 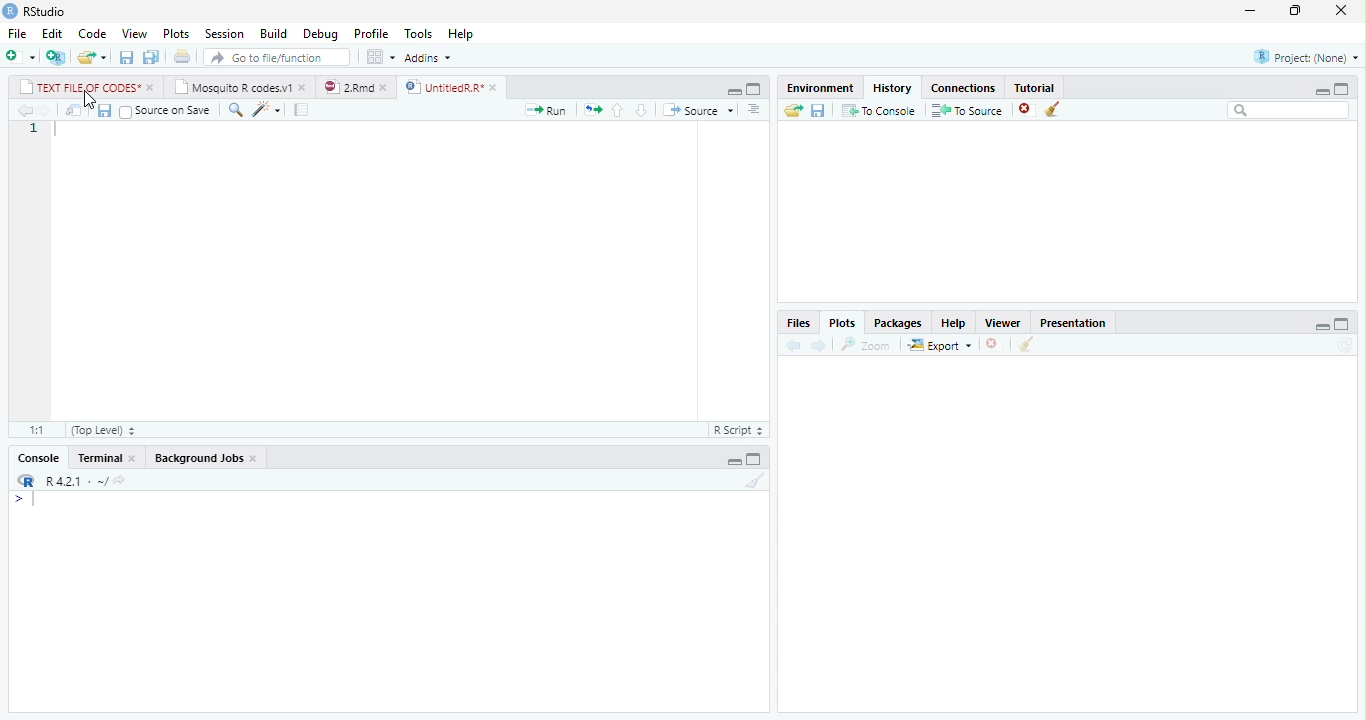 What do you see at coordinates (939, 345) in the screenshot?
I see `Export` at bounding box center [939, 345].